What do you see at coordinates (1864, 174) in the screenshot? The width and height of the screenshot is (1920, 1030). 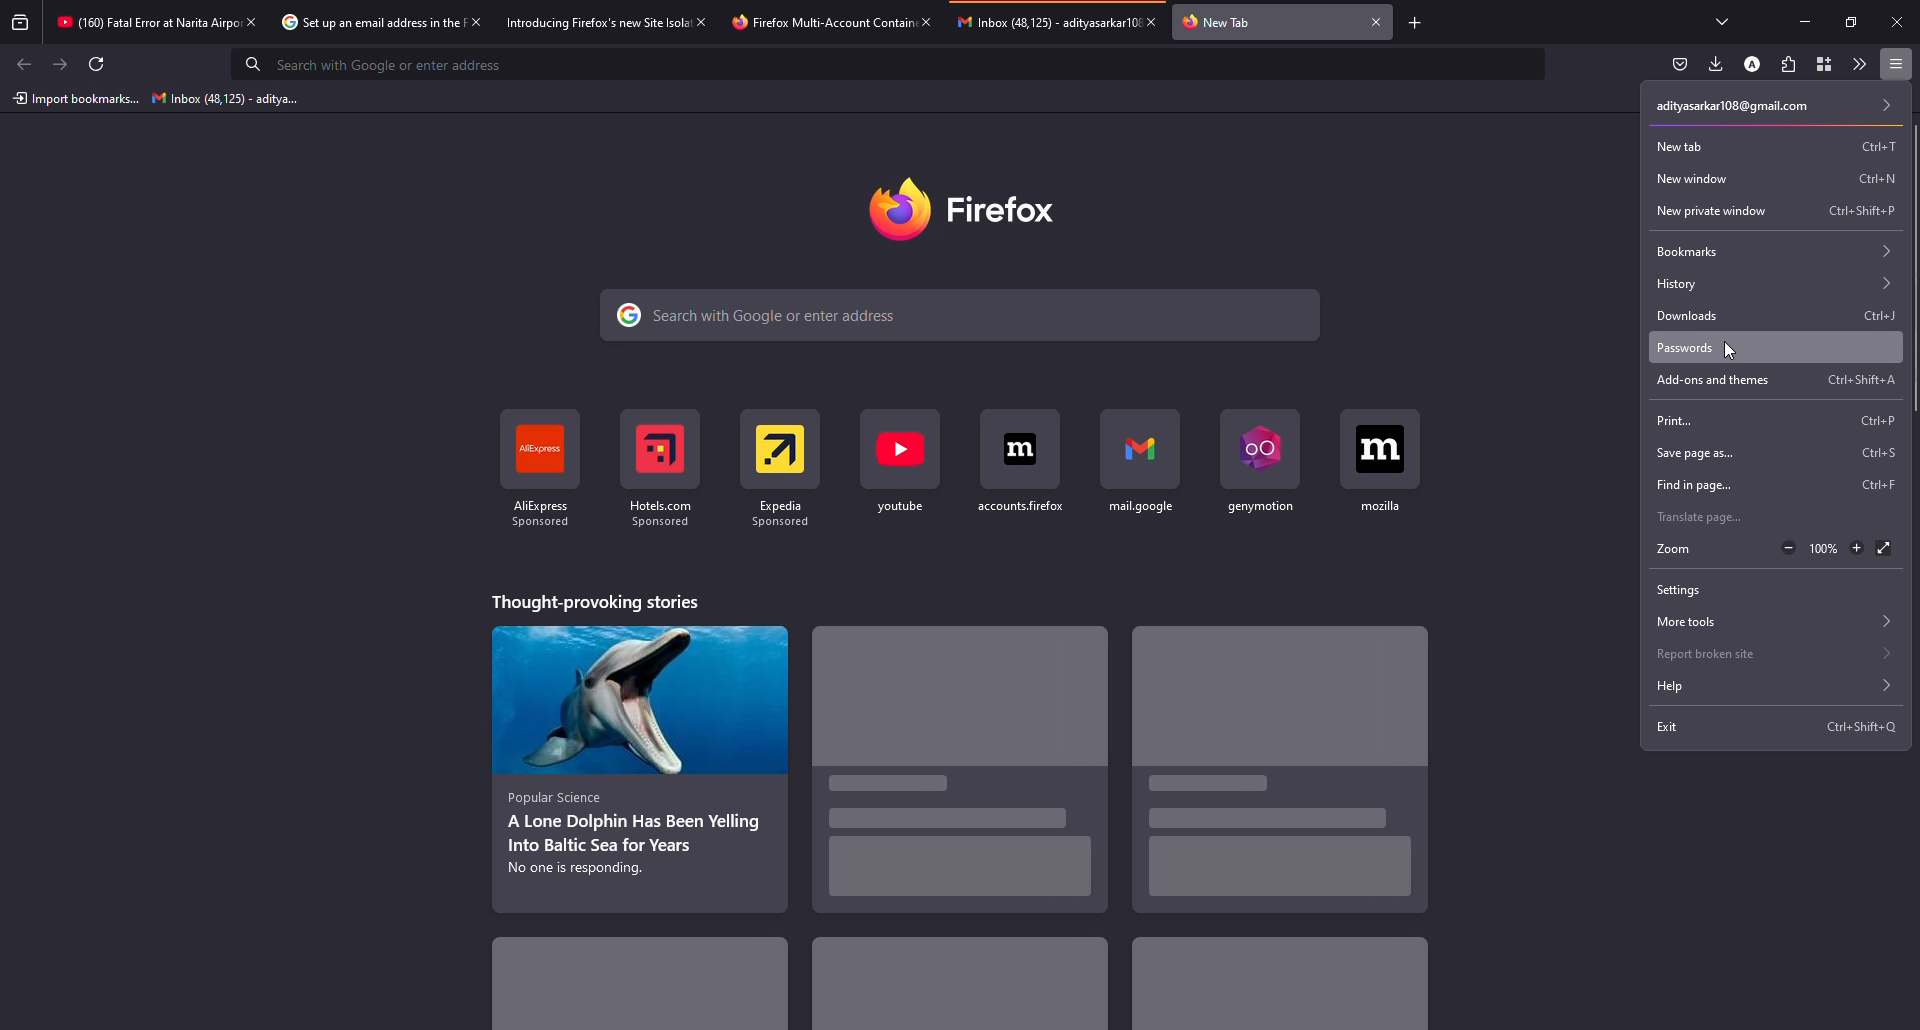 I see `shortcut` at bounding box center [1864, 174].